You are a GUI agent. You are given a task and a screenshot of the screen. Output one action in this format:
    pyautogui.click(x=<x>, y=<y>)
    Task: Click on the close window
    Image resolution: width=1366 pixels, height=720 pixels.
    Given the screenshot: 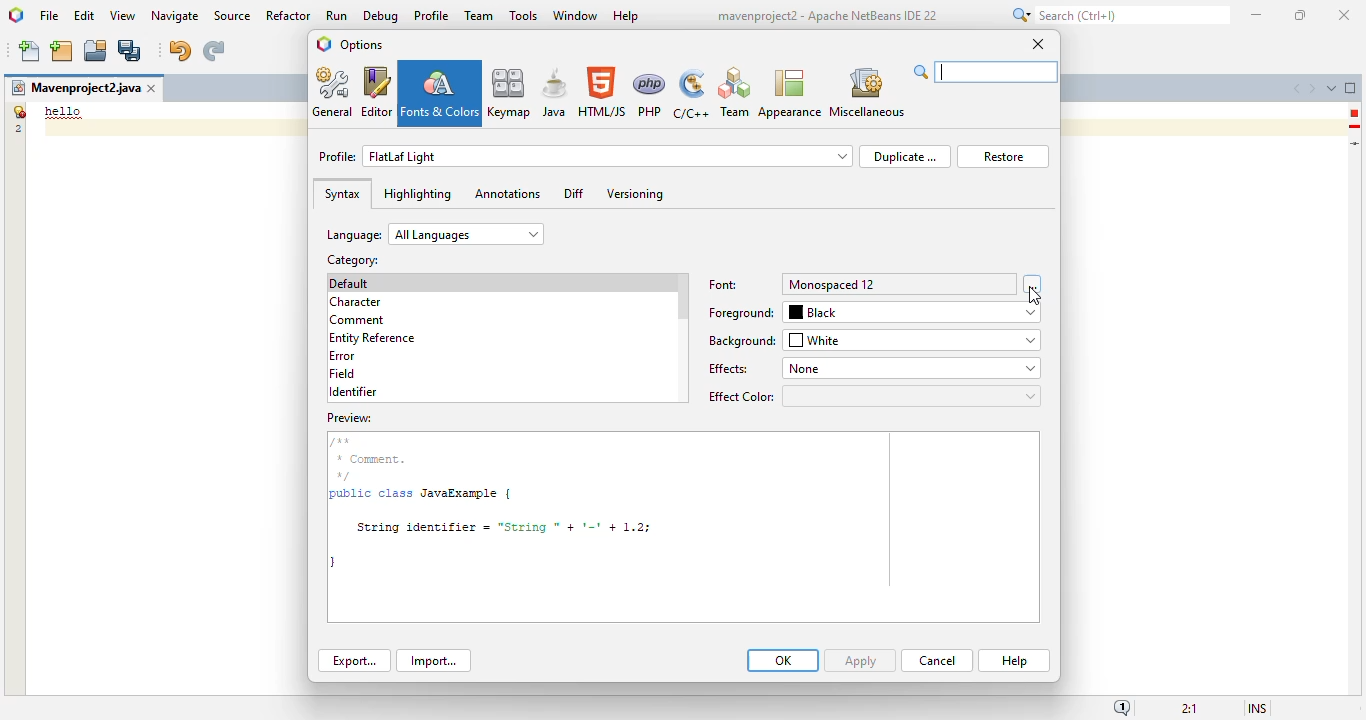 What is the action you would take?
    pyautogui.click(x=153, y=88)
    